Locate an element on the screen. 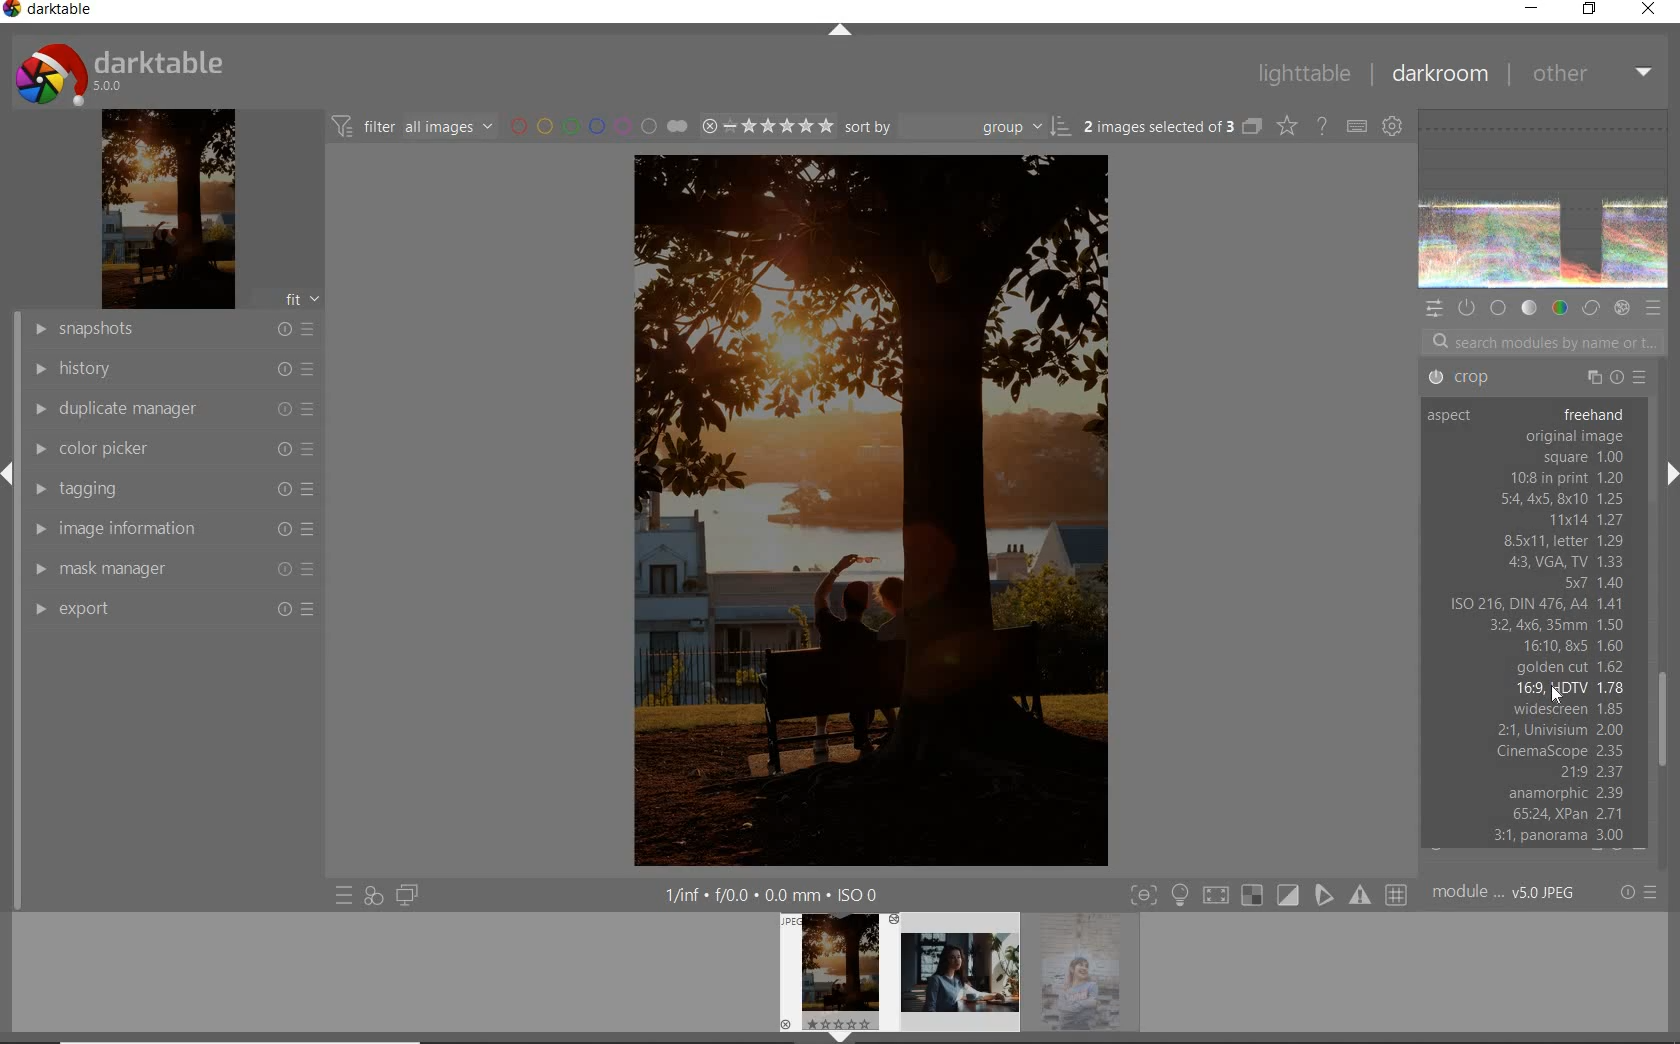  history is located at coordinates (175, 371).